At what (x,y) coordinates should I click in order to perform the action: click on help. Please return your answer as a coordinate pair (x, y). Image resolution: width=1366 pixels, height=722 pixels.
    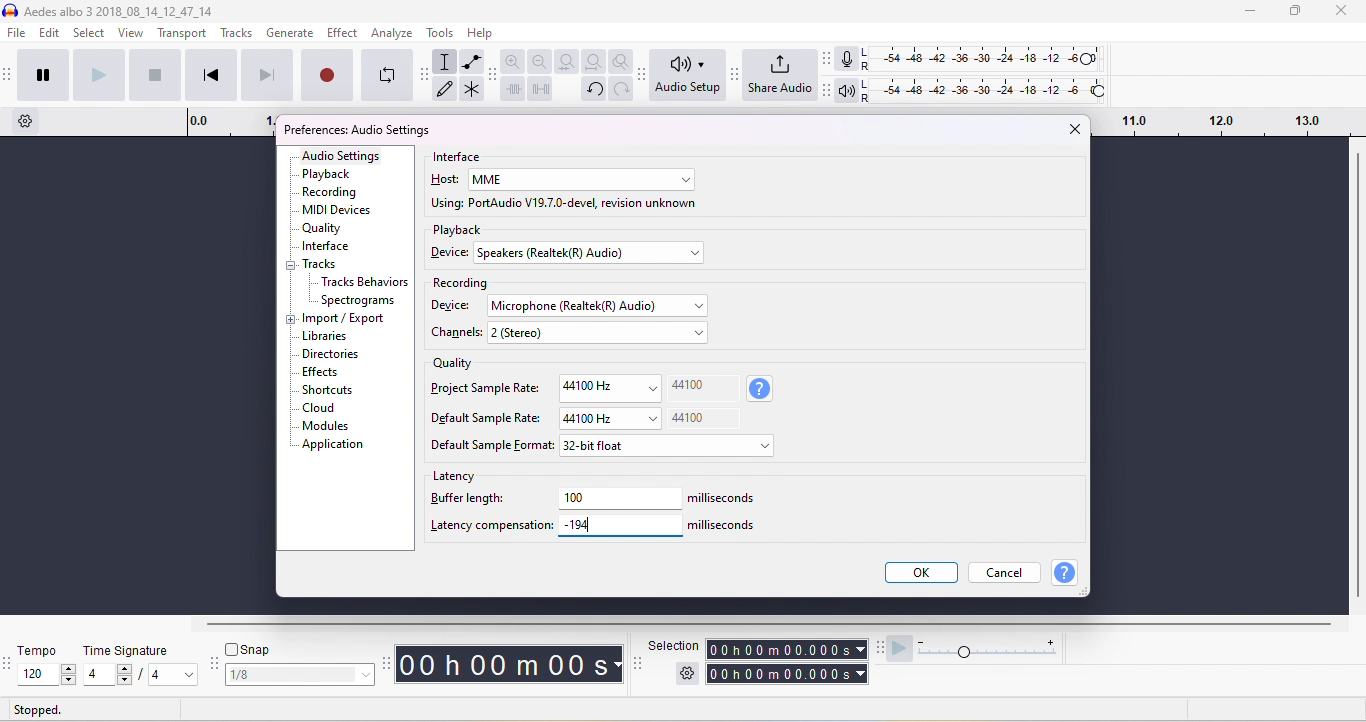
    Looking at the image, I should click on (1066, 573).